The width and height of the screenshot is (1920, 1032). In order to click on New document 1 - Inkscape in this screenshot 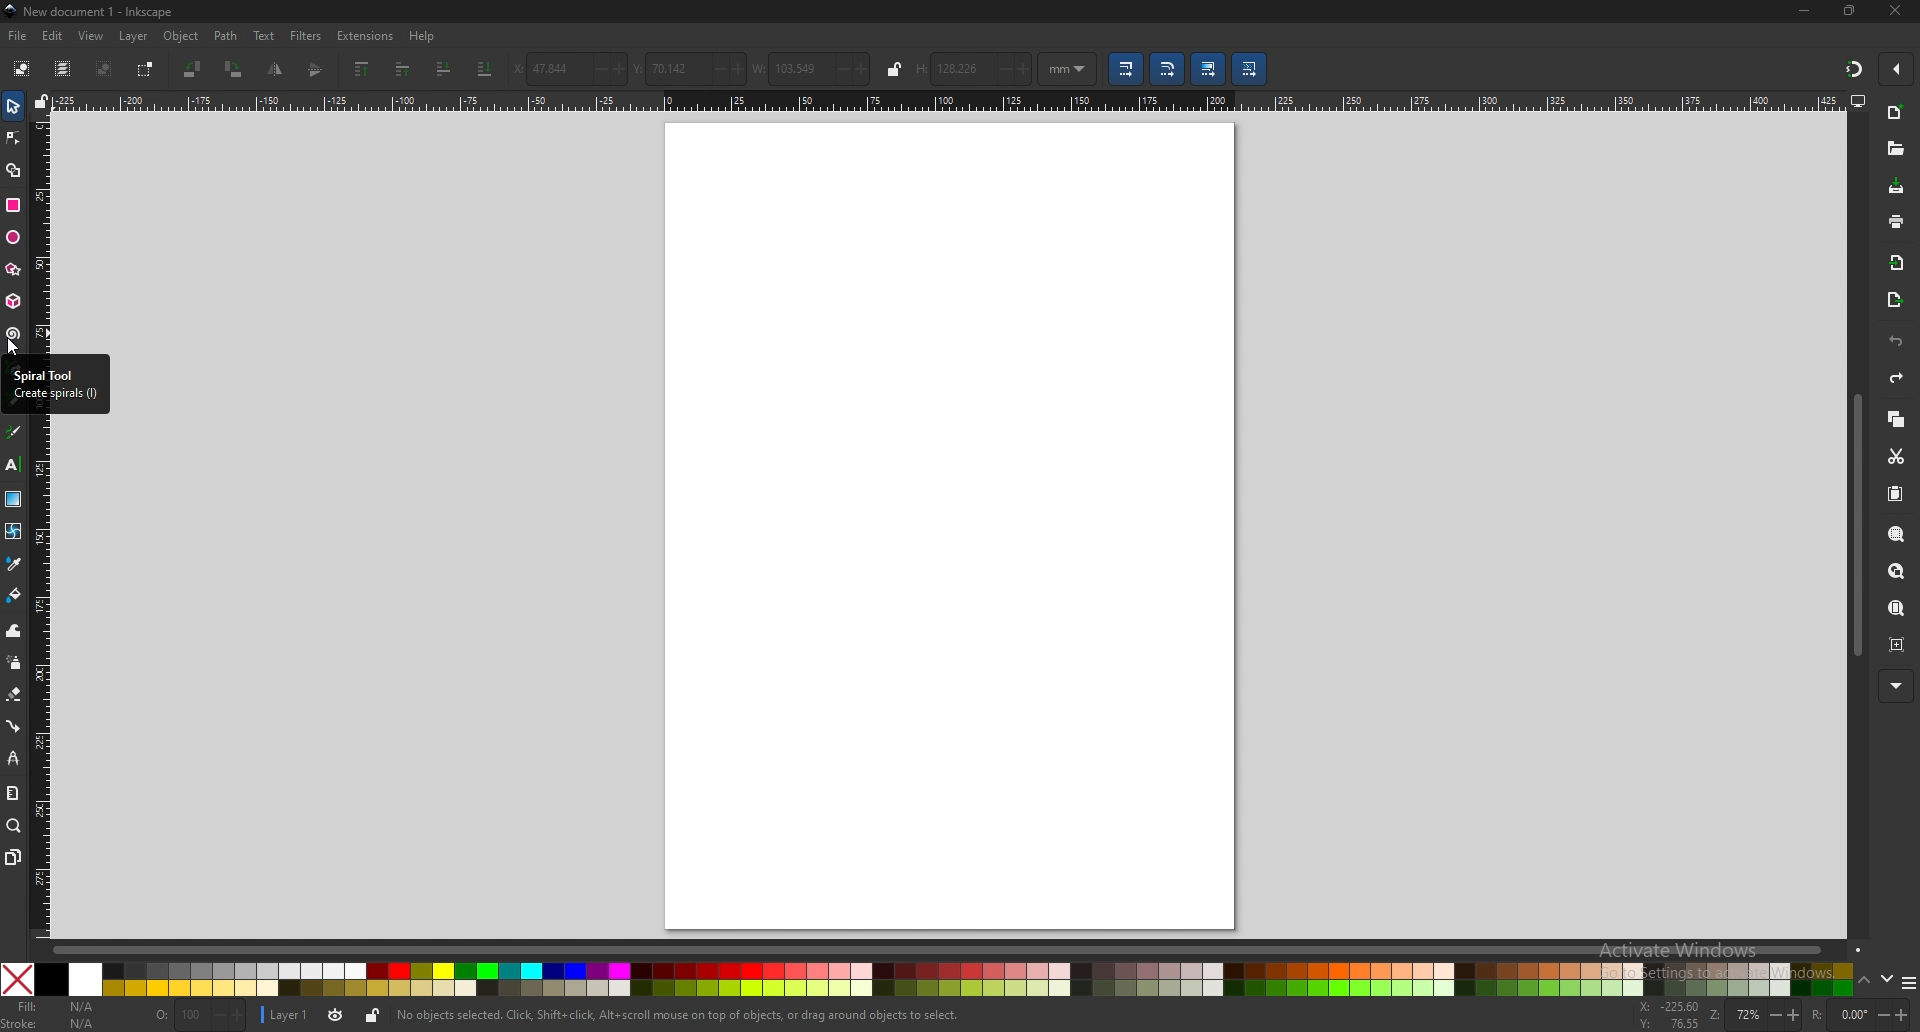, I will do `click(90, 12)`.